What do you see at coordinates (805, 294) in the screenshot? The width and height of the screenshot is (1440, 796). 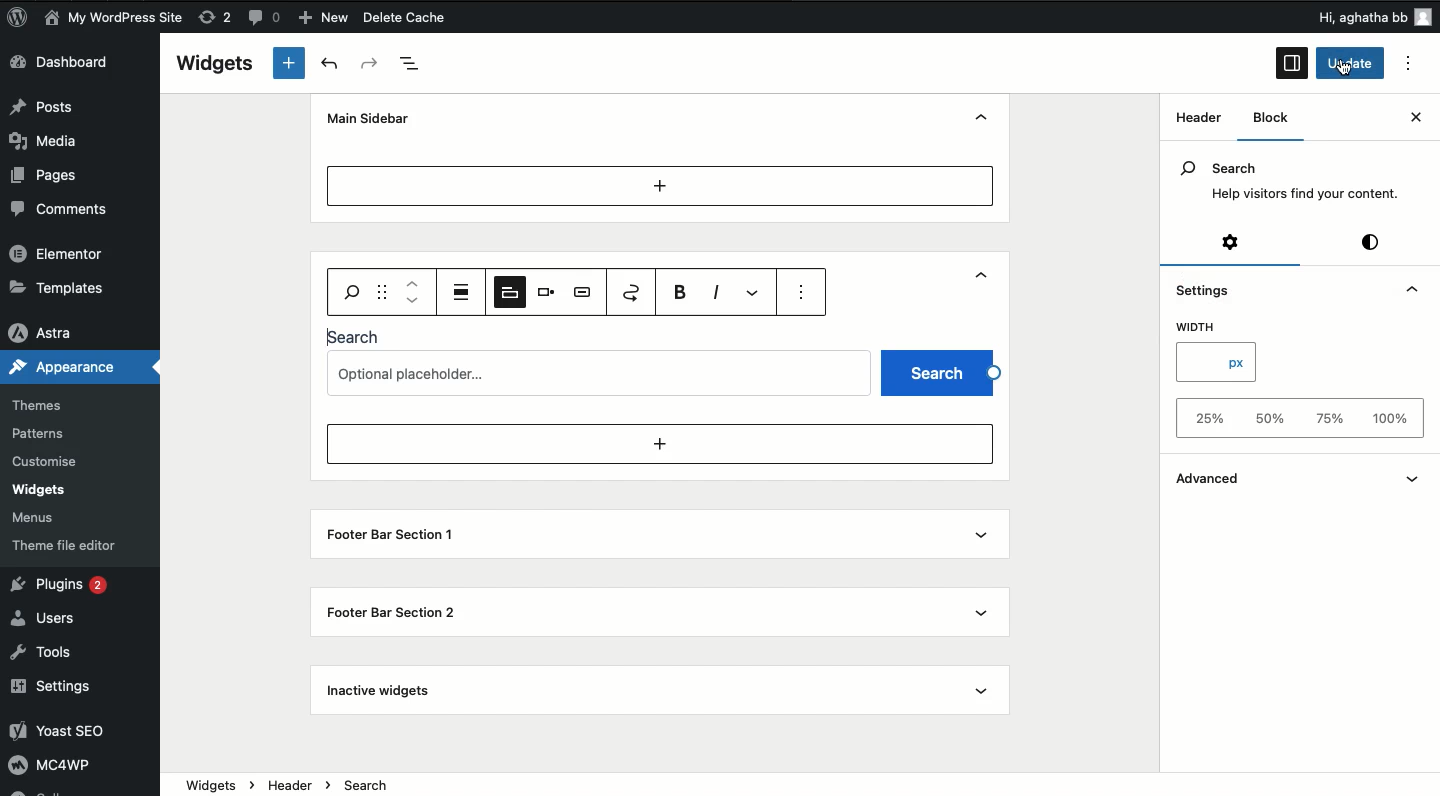 I see `see options` at bounding box center [805, 294].